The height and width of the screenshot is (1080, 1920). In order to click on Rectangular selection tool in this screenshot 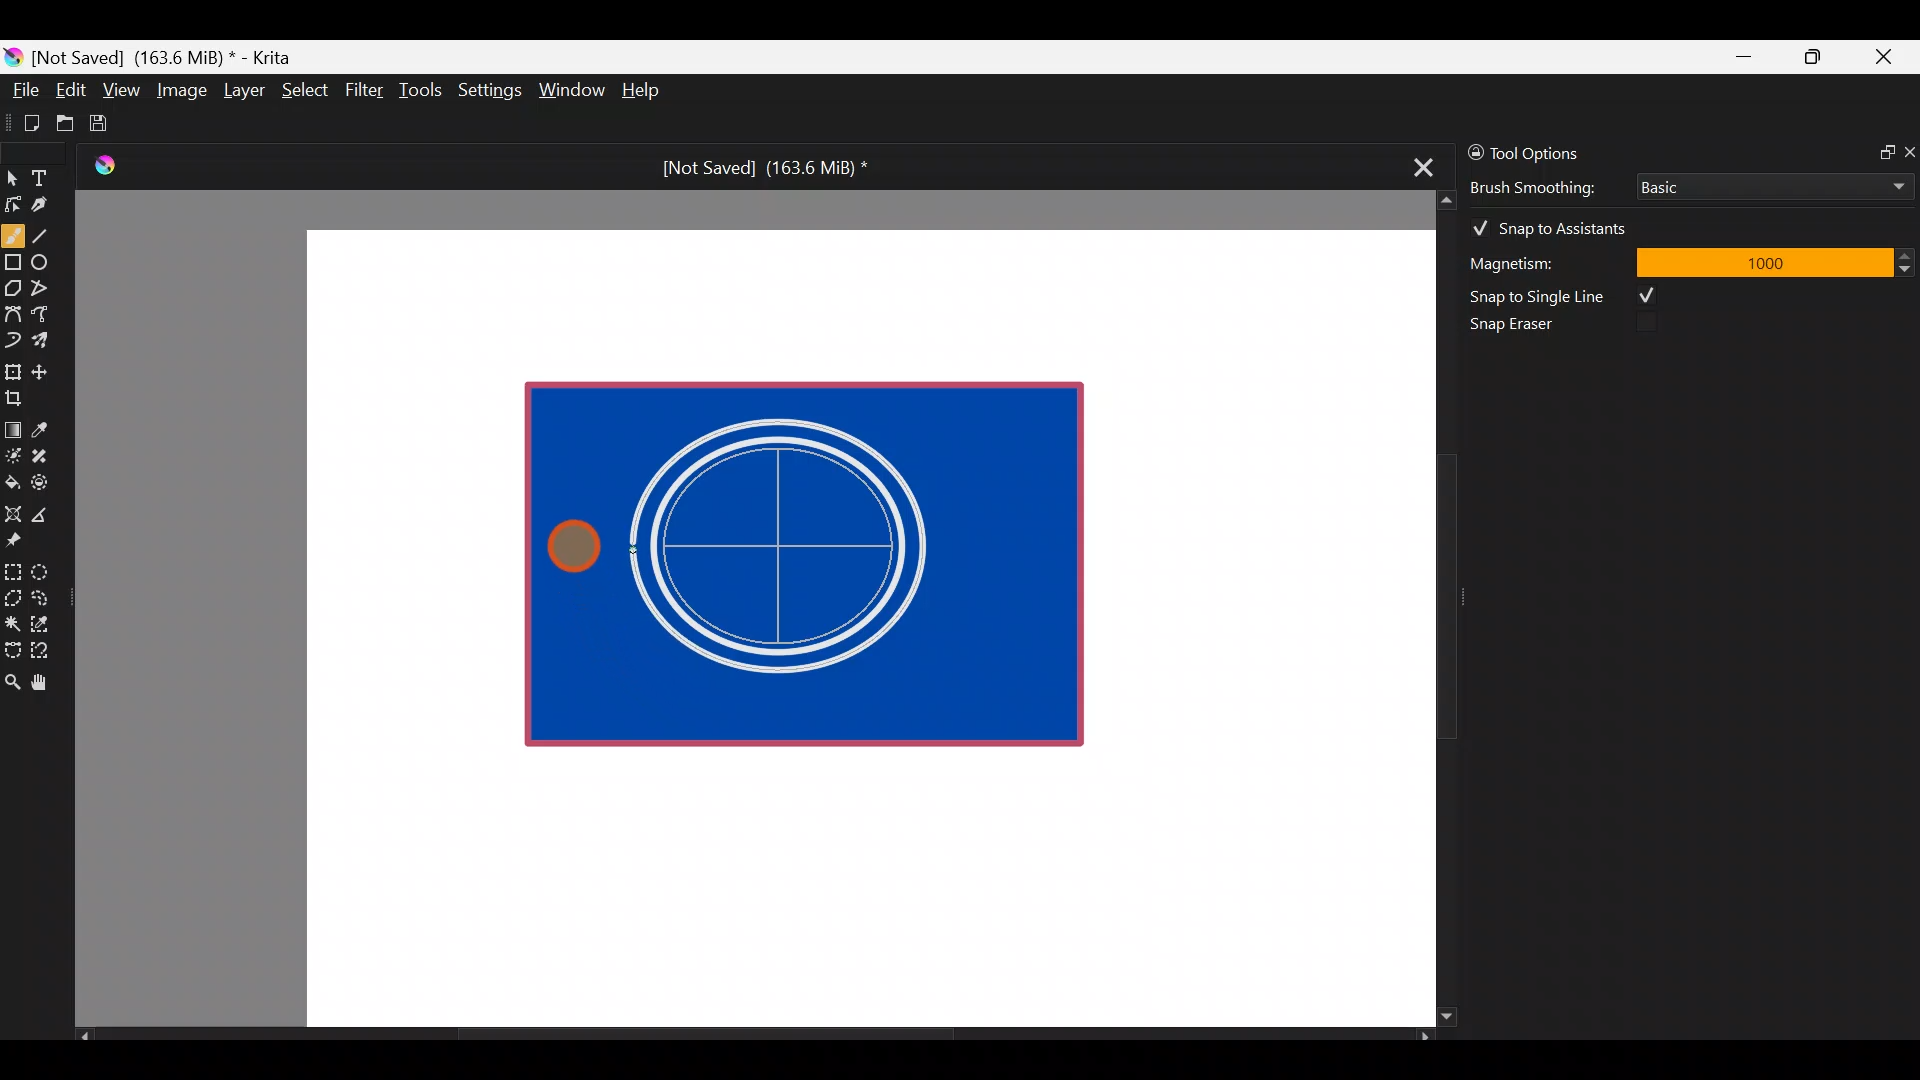, I will do `click(17, 568)`.